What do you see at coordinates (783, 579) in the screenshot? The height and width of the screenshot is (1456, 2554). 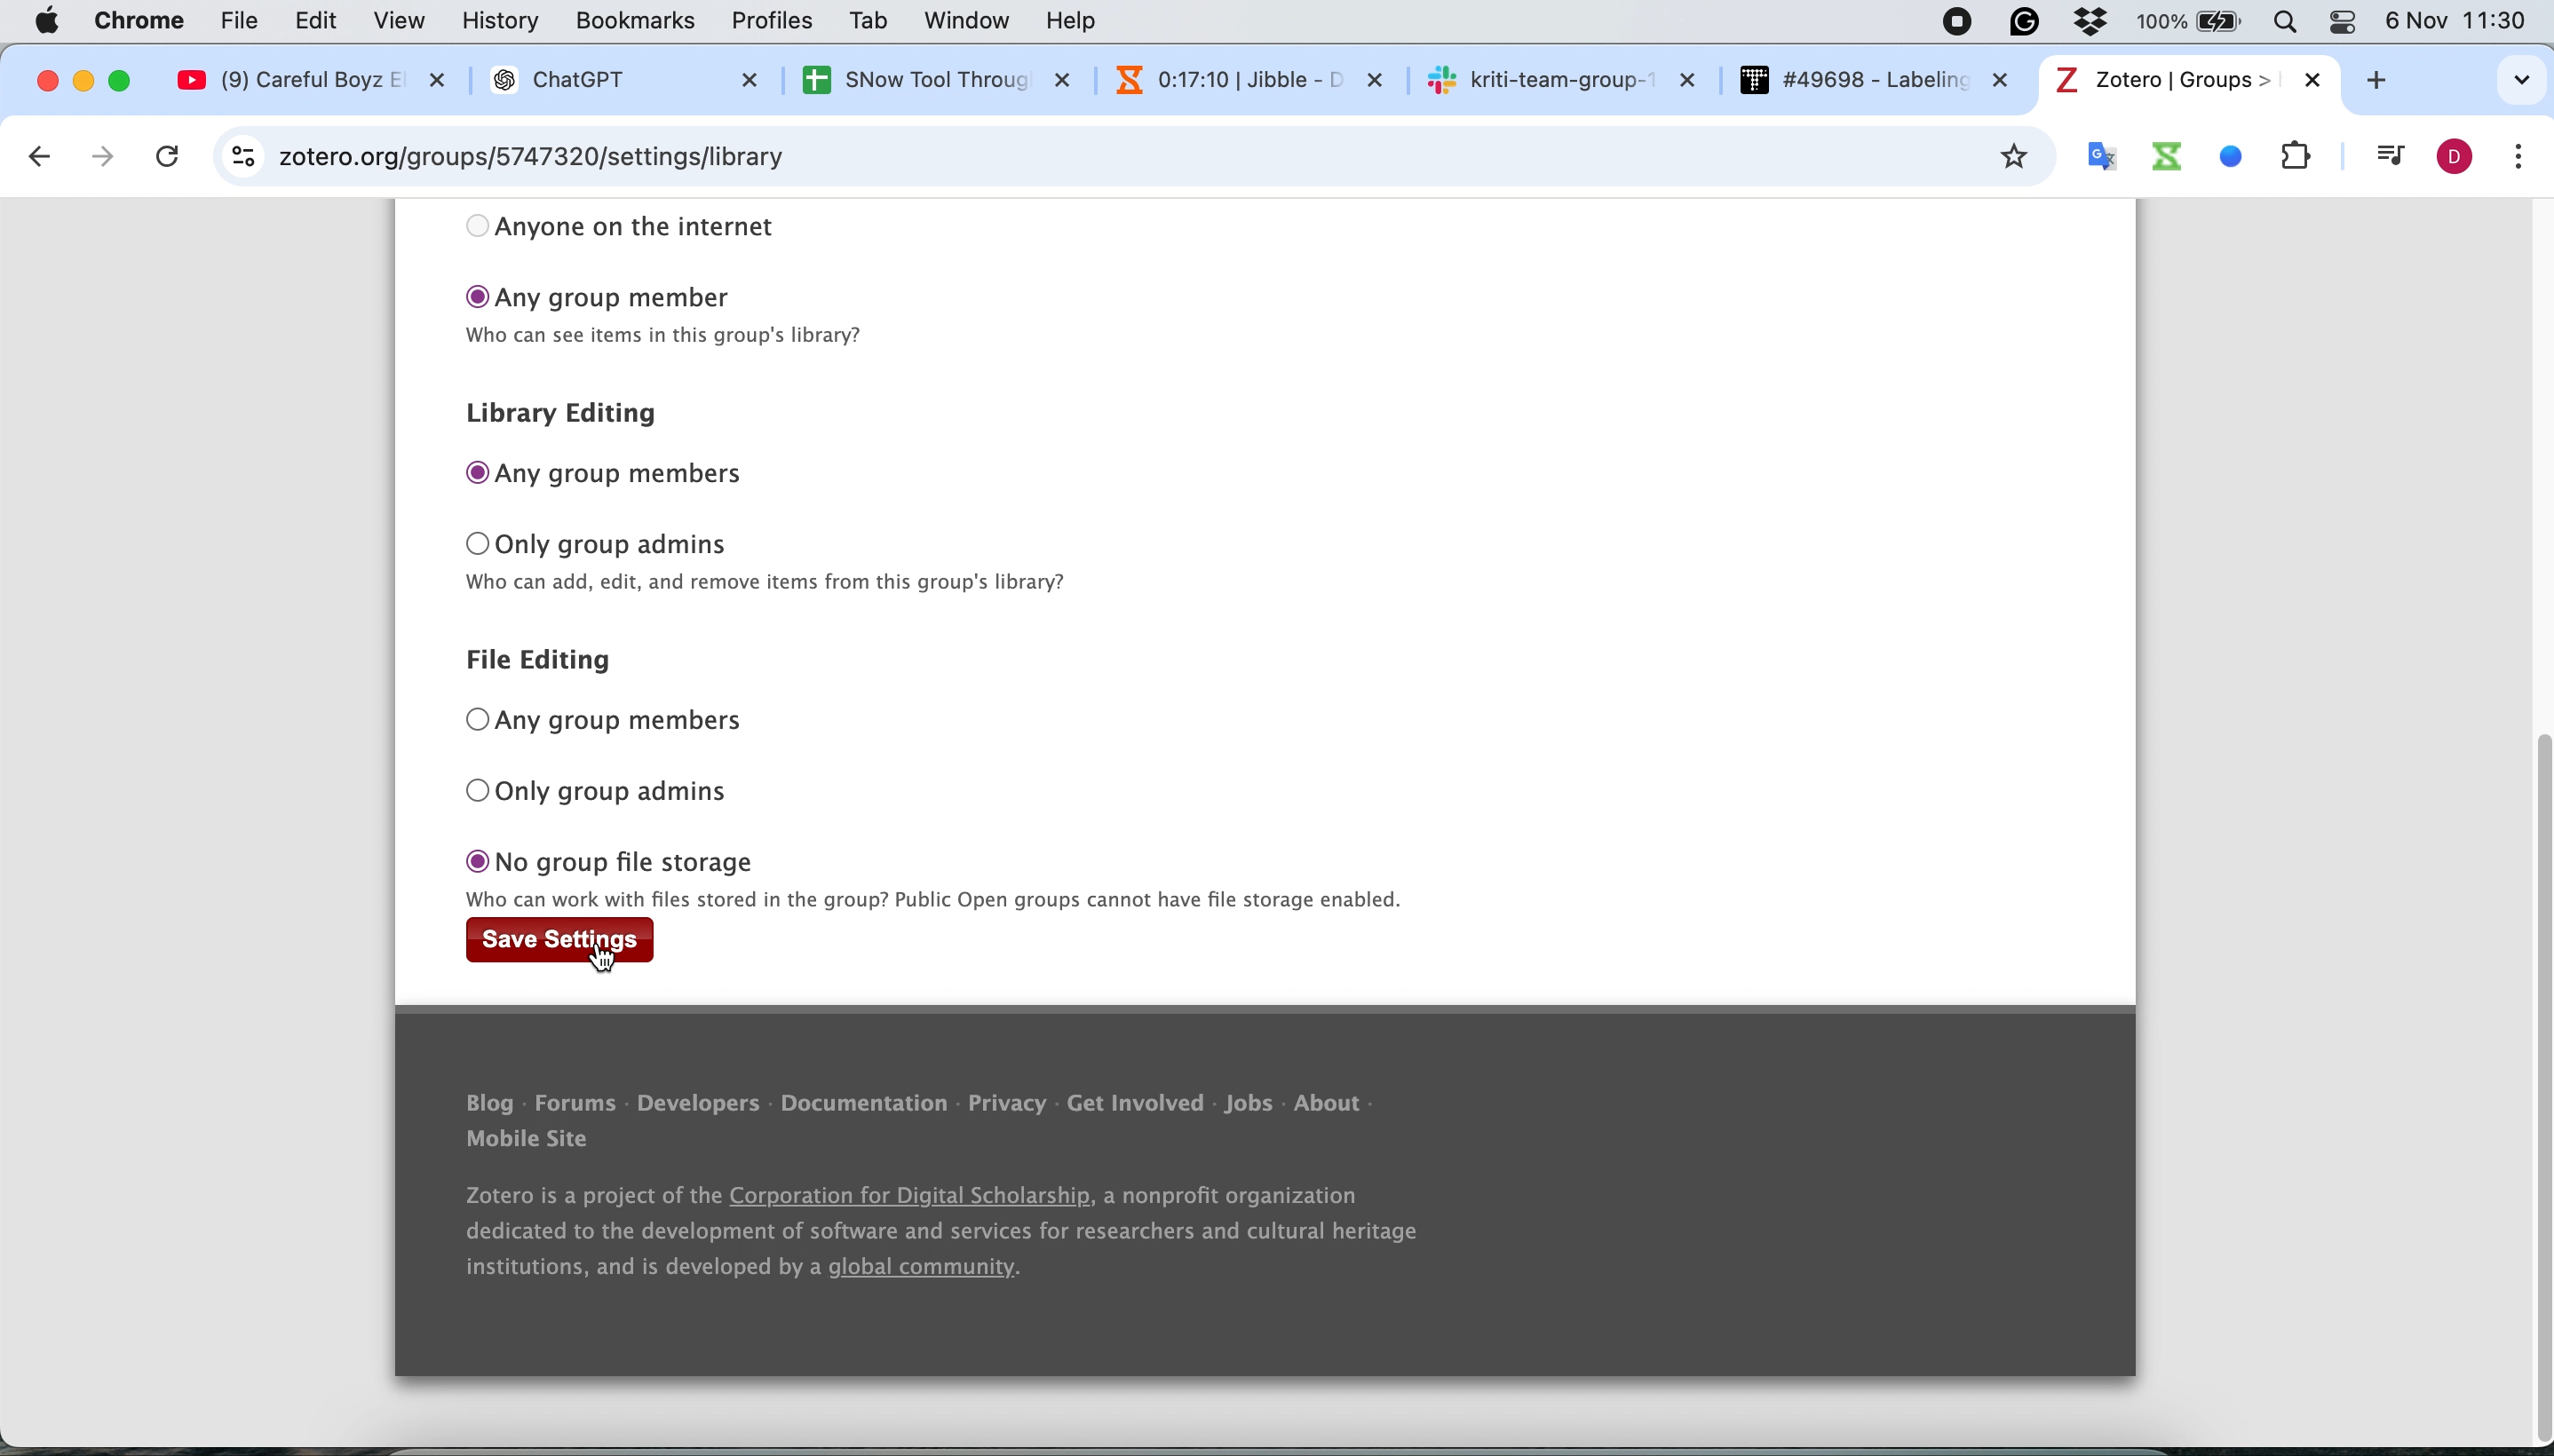 I see `text` at bounding box center [783, 579].